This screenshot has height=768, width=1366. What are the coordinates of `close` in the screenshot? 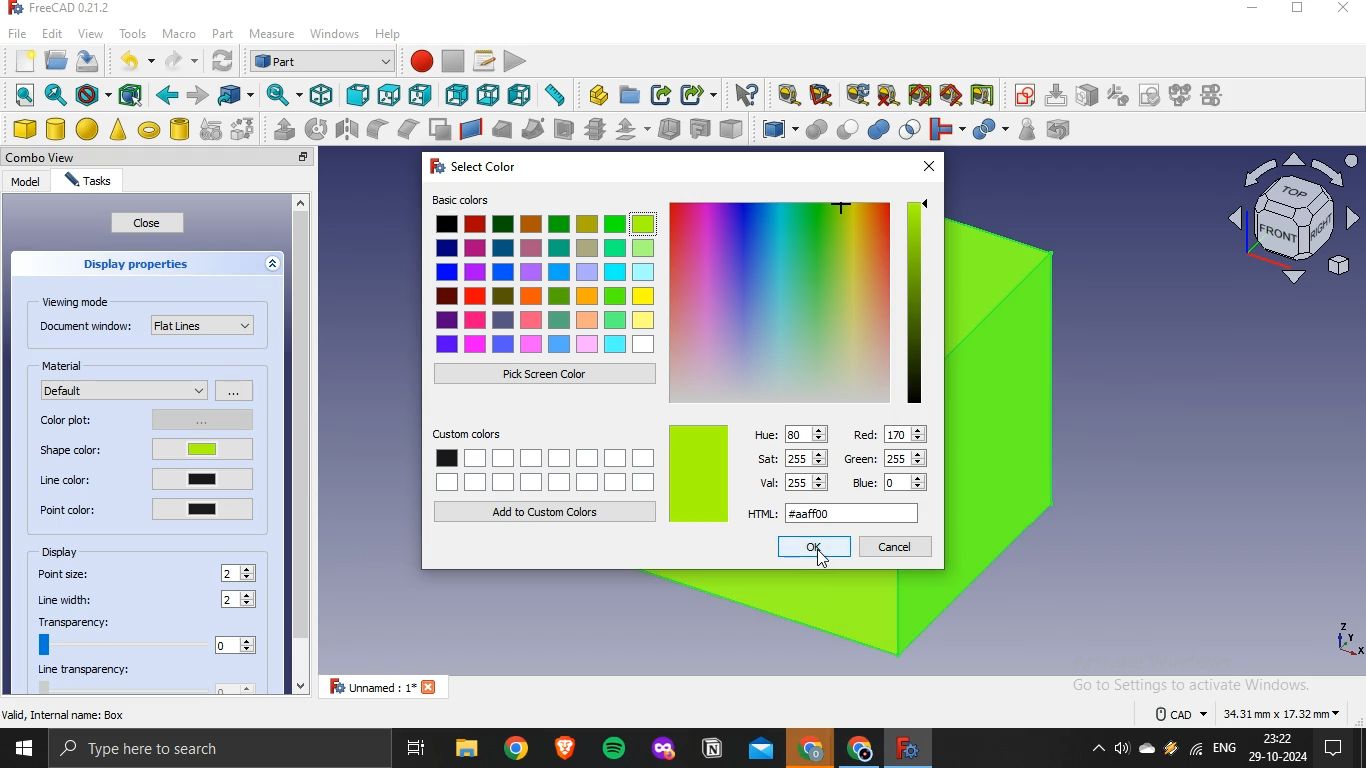 It's located at (927, 166).